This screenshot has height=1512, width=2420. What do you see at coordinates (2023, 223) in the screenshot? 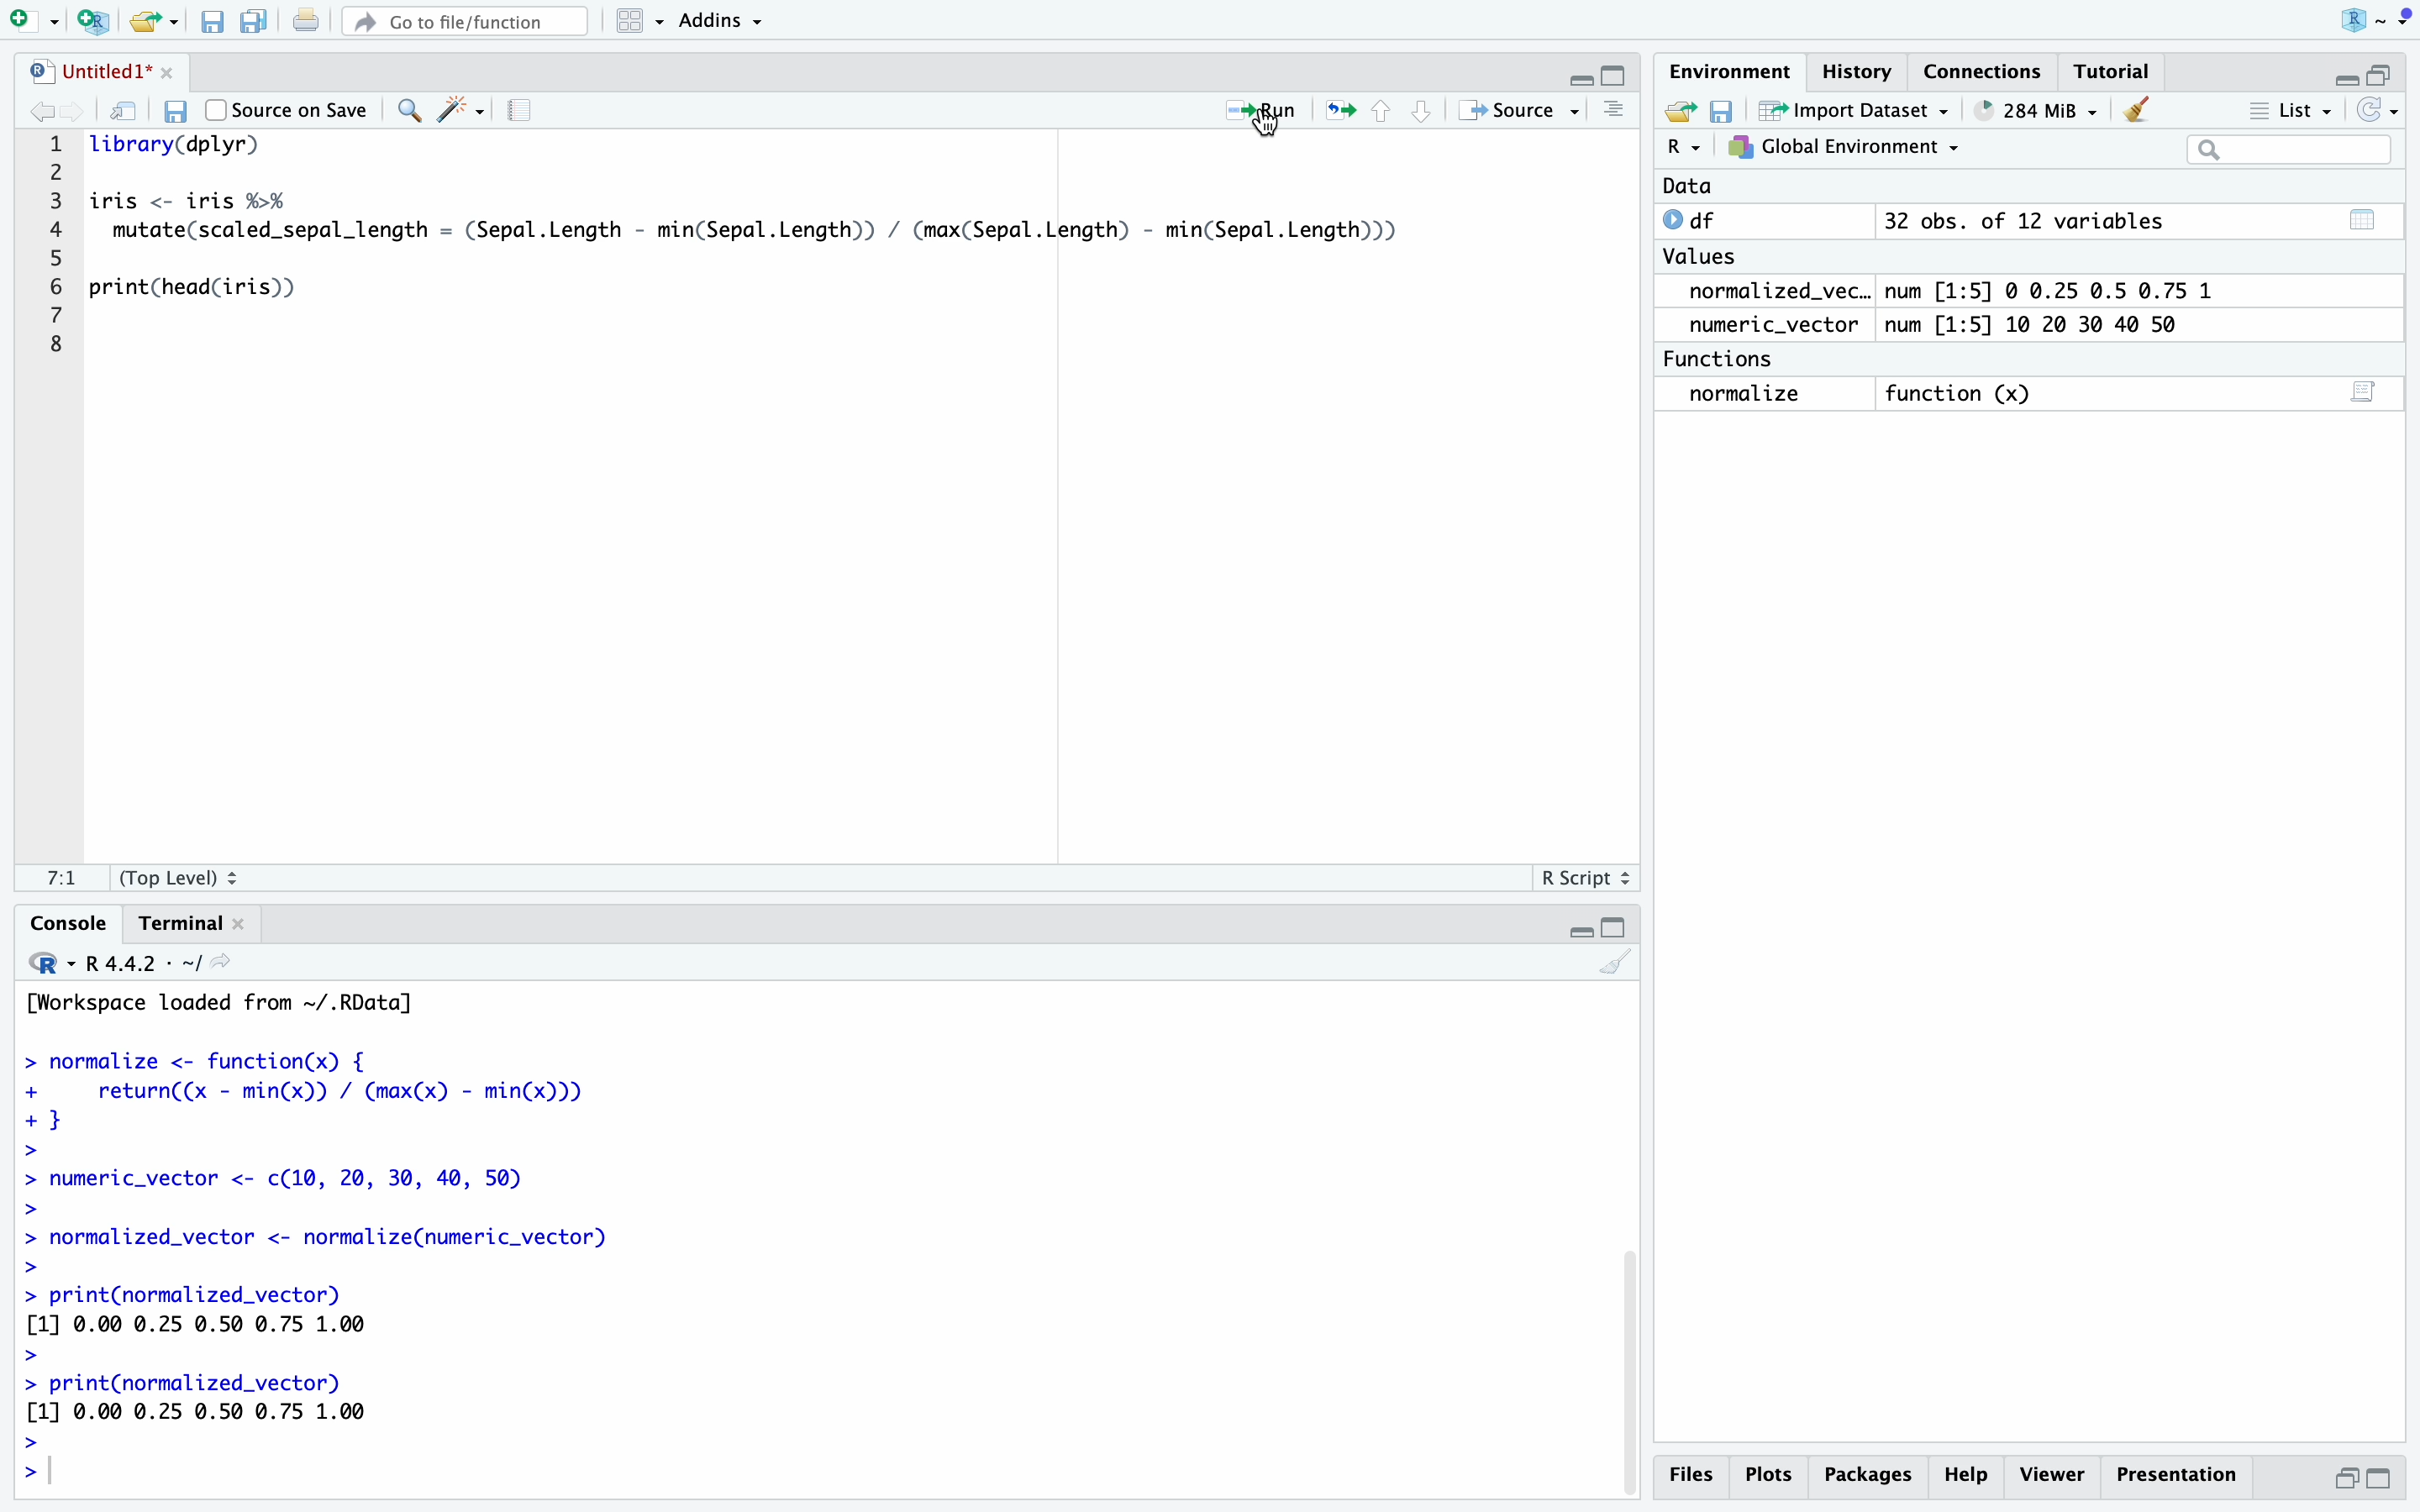
I see `32 obs. of 12 variables` at bounding box center [2023, 223].